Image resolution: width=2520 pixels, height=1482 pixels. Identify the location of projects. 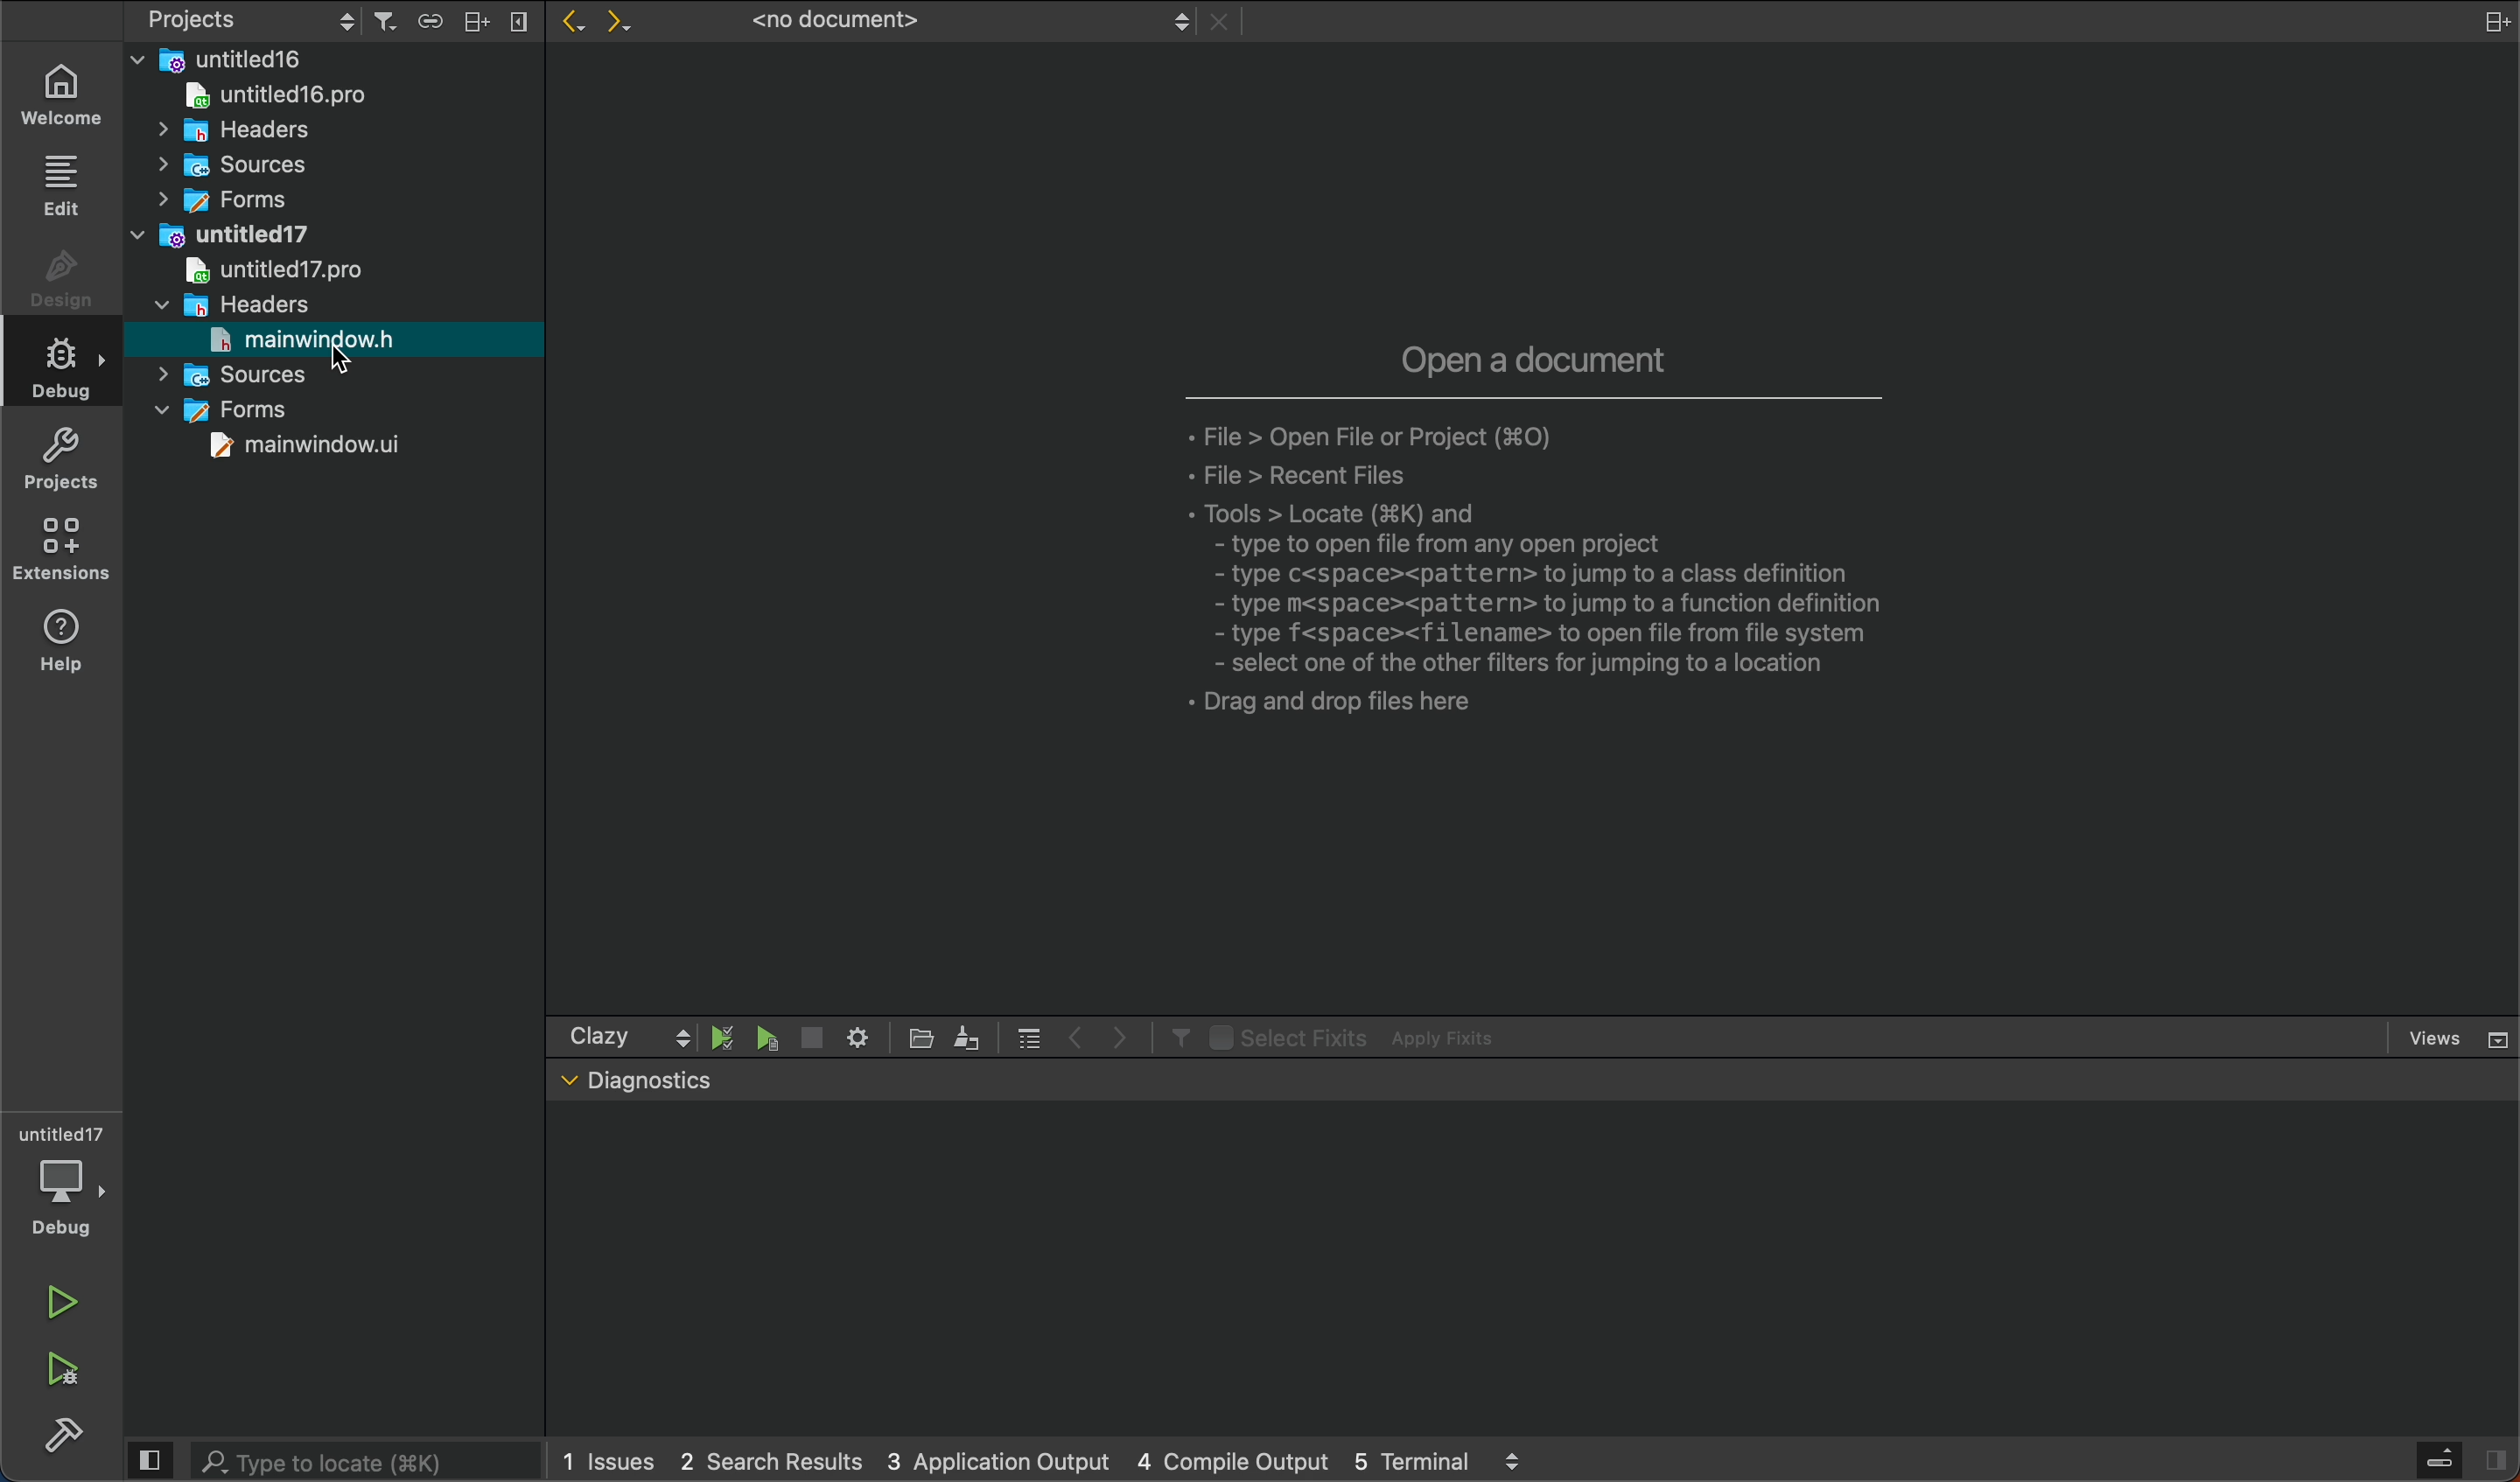
(71, 459).